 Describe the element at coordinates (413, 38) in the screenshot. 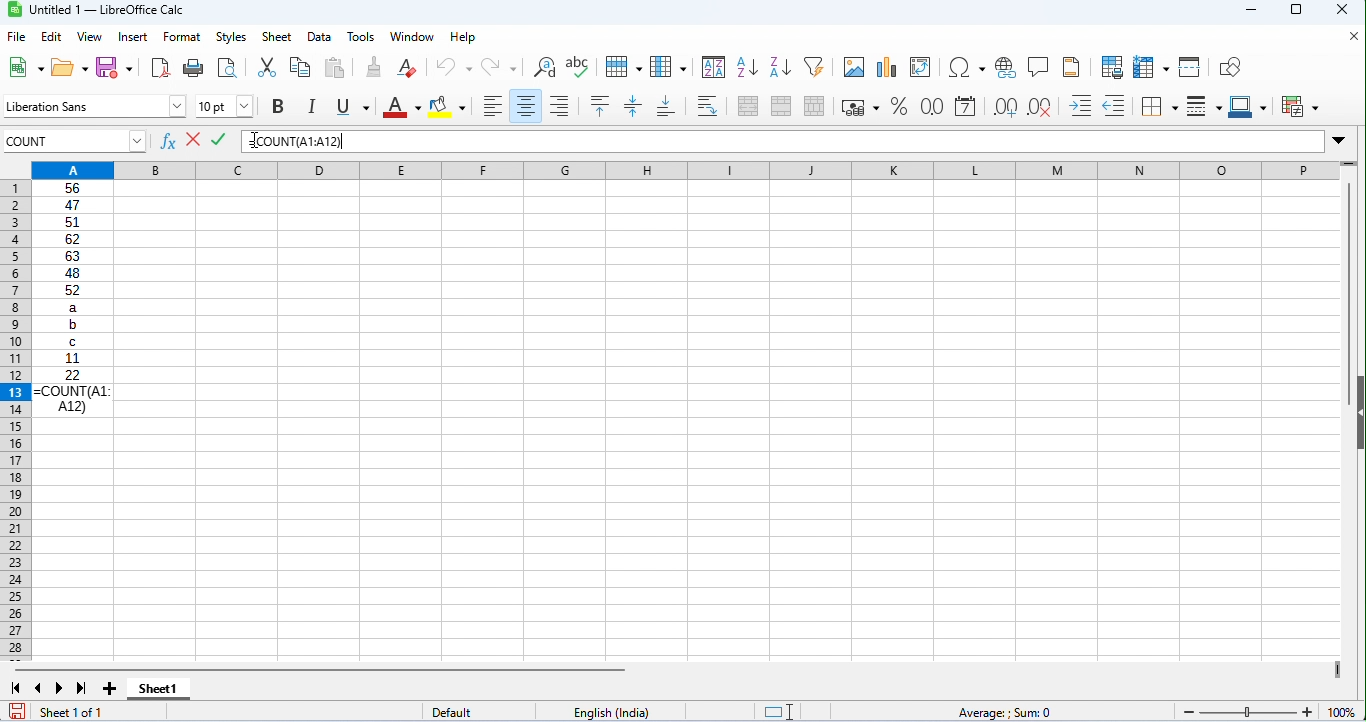

I see `window` at that location.